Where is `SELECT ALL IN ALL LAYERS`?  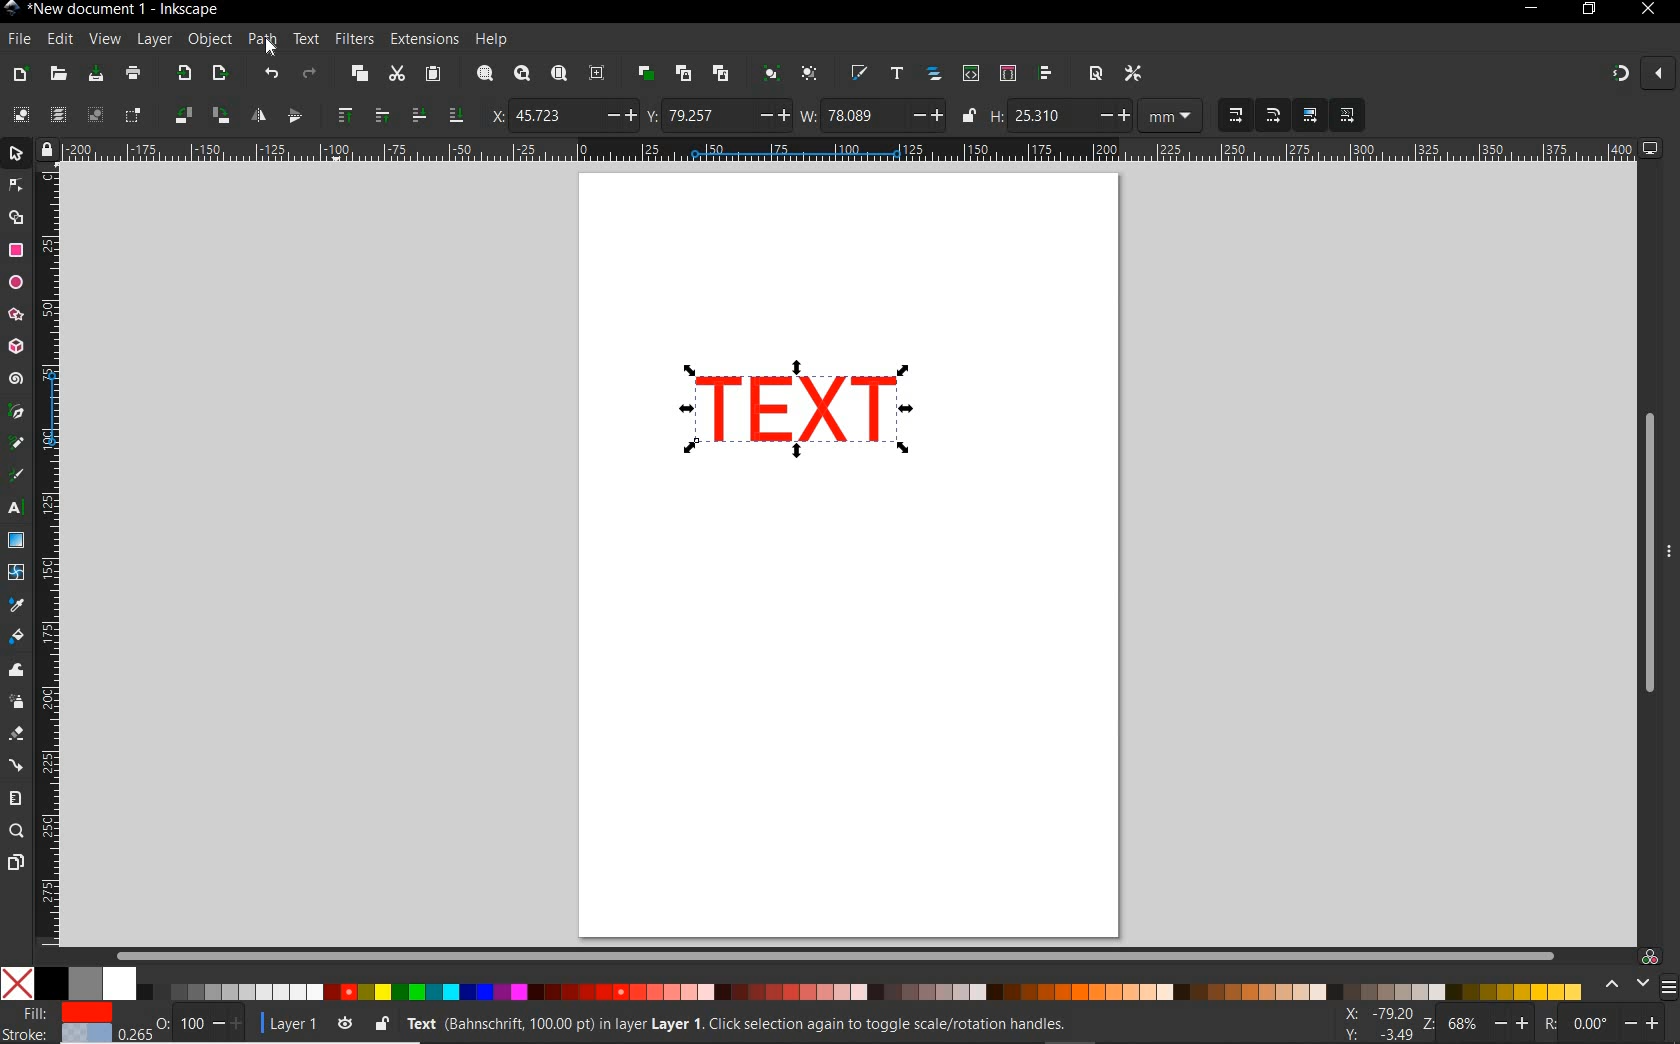
SELECT ALL IN ALL LAYERS is located at coordinates (57, 116).